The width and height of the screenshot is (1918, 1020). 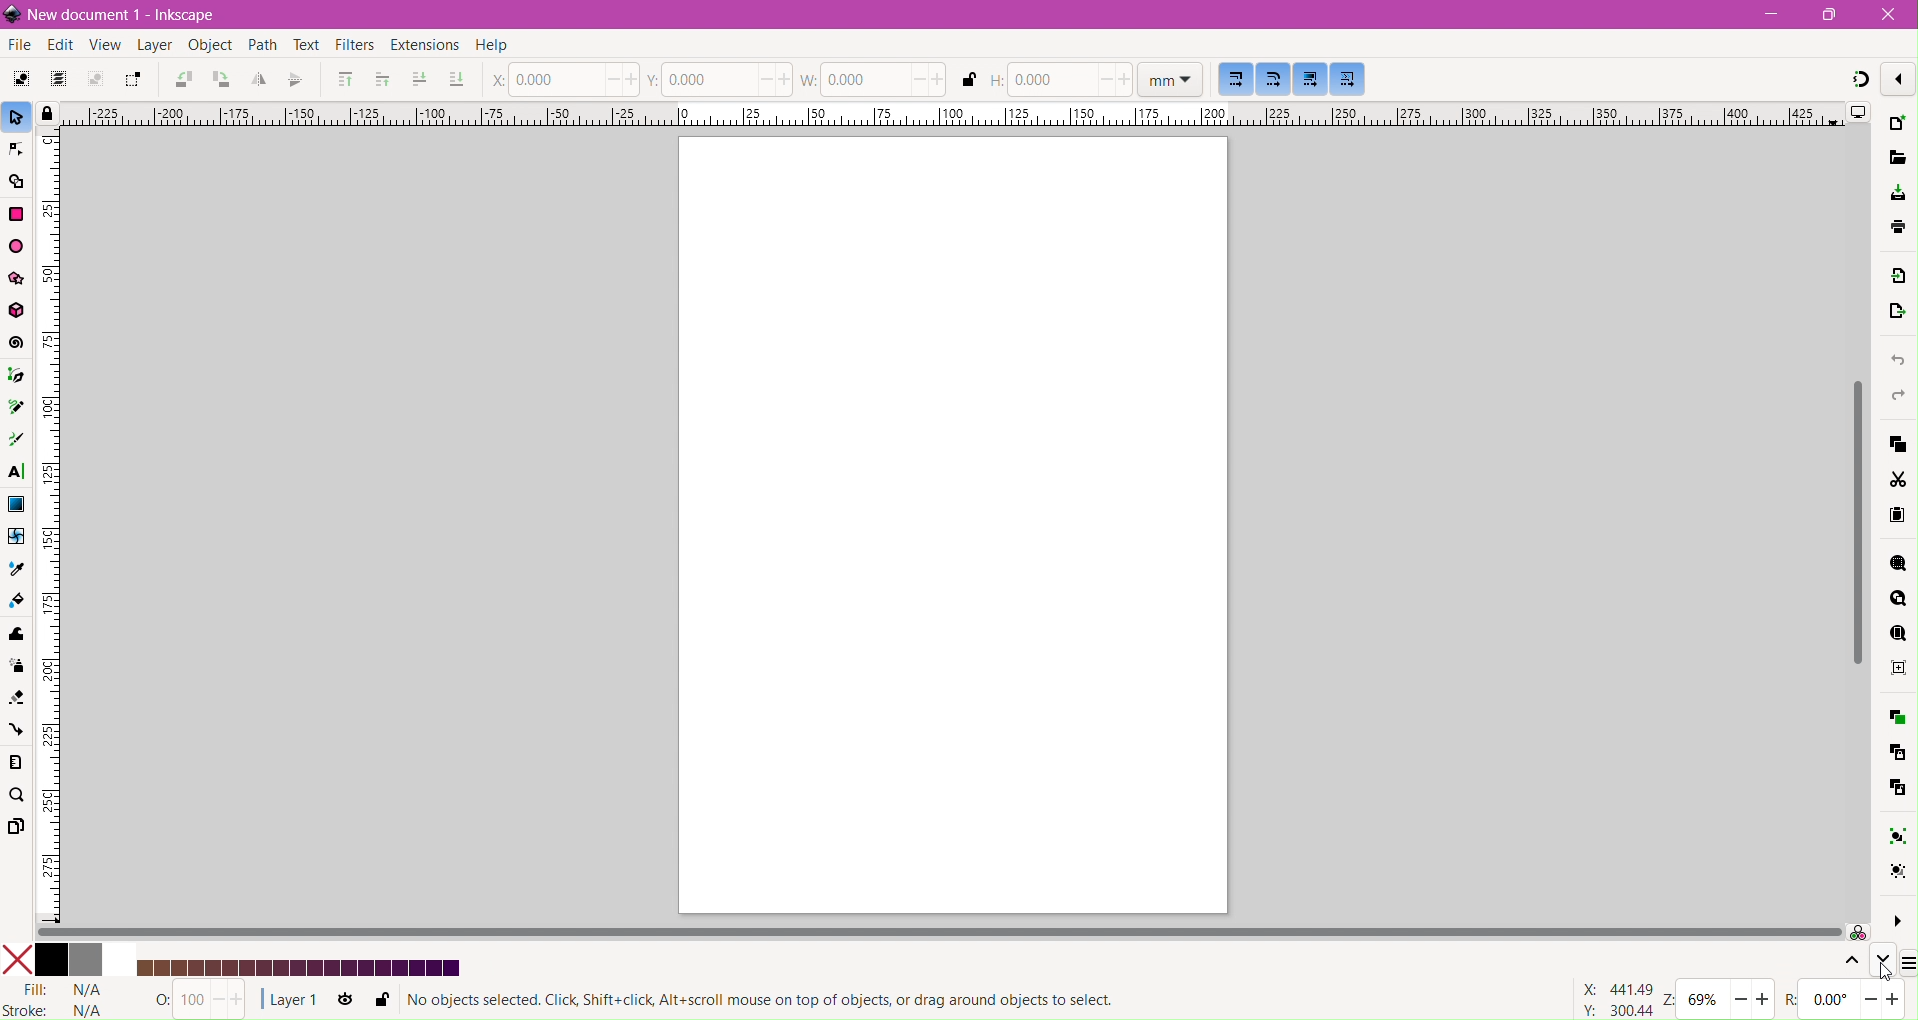 I want to click on Close, so click(x=1888, y=14).